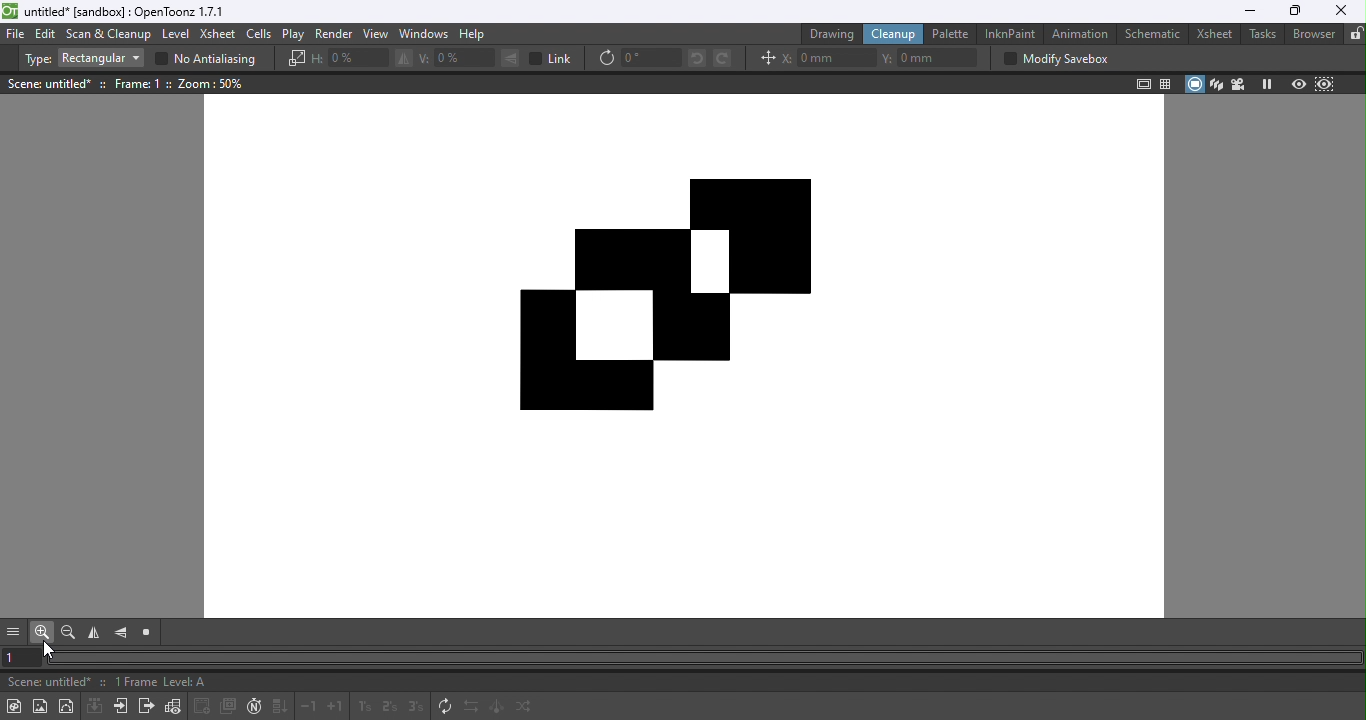 The width and height of the screenshot is (1366, 720). What do you see at coordinates (279, 708) in the screenshot?
I see `Fill in empty cells` at bounding box center [279, 708].